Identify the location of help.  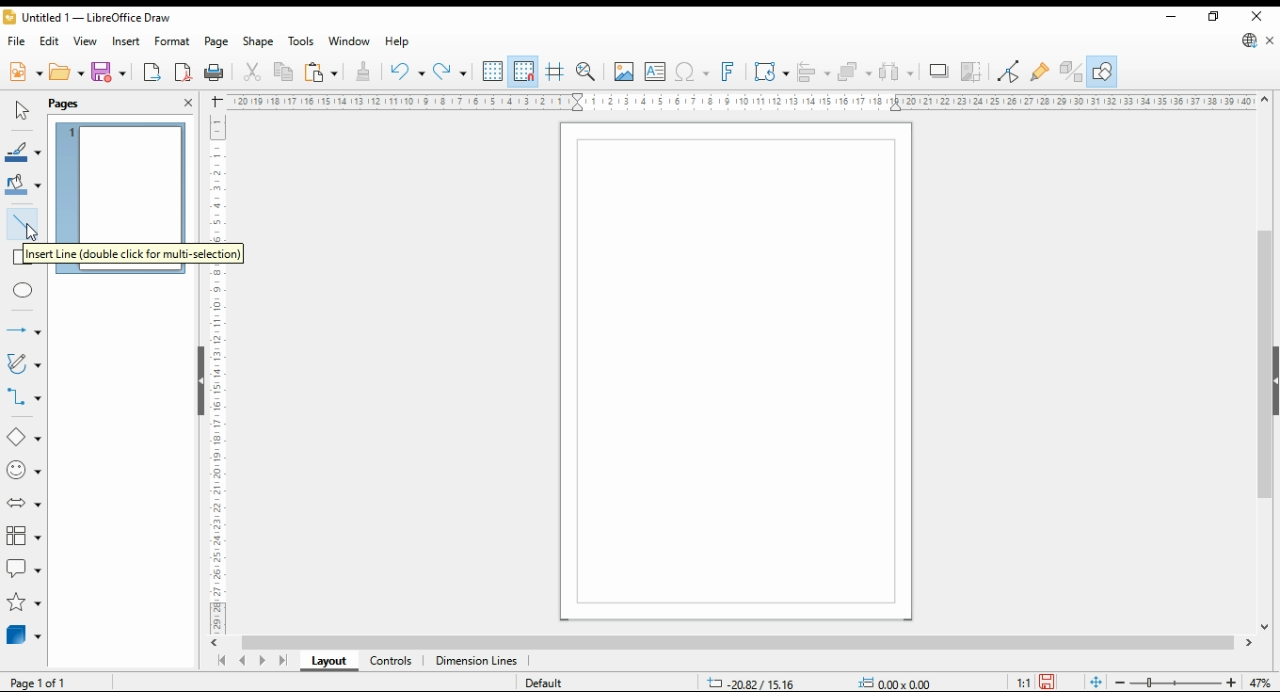
(397, 42).